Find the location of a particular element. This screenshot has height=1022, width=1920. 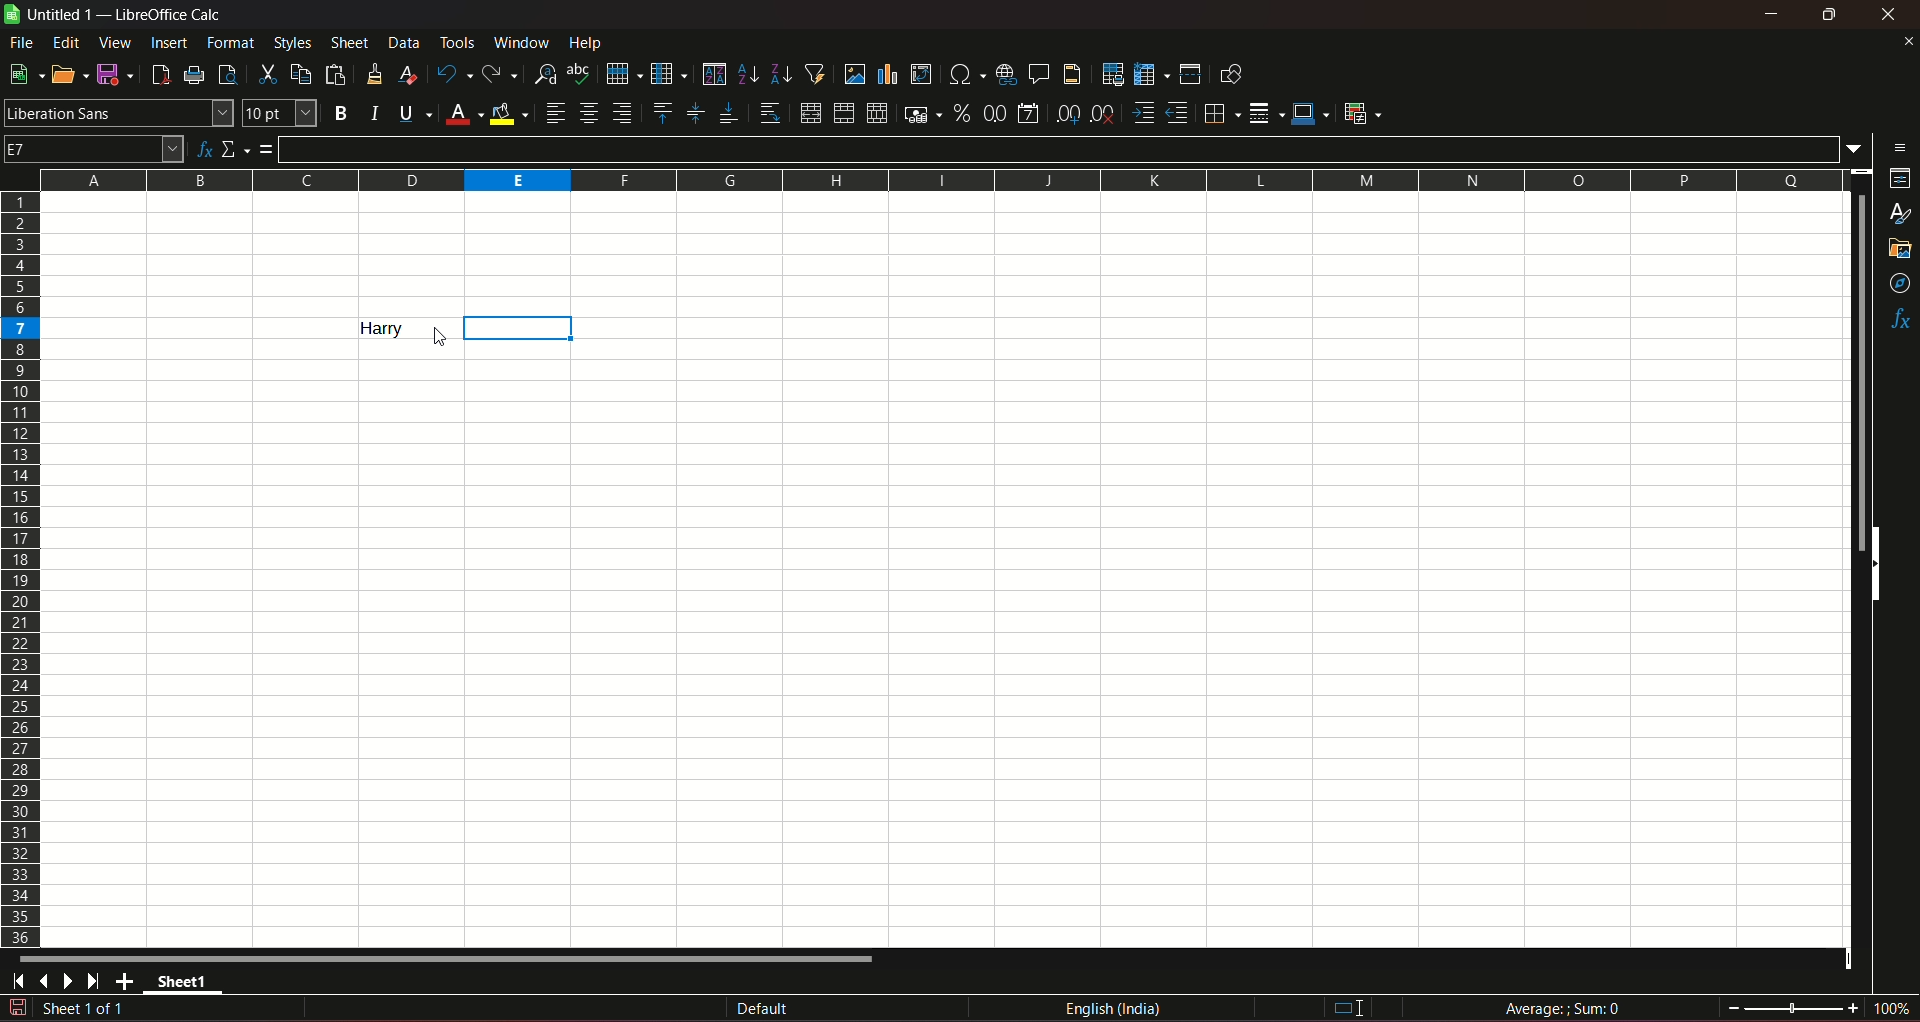

save is located at coordinates (111, 73).